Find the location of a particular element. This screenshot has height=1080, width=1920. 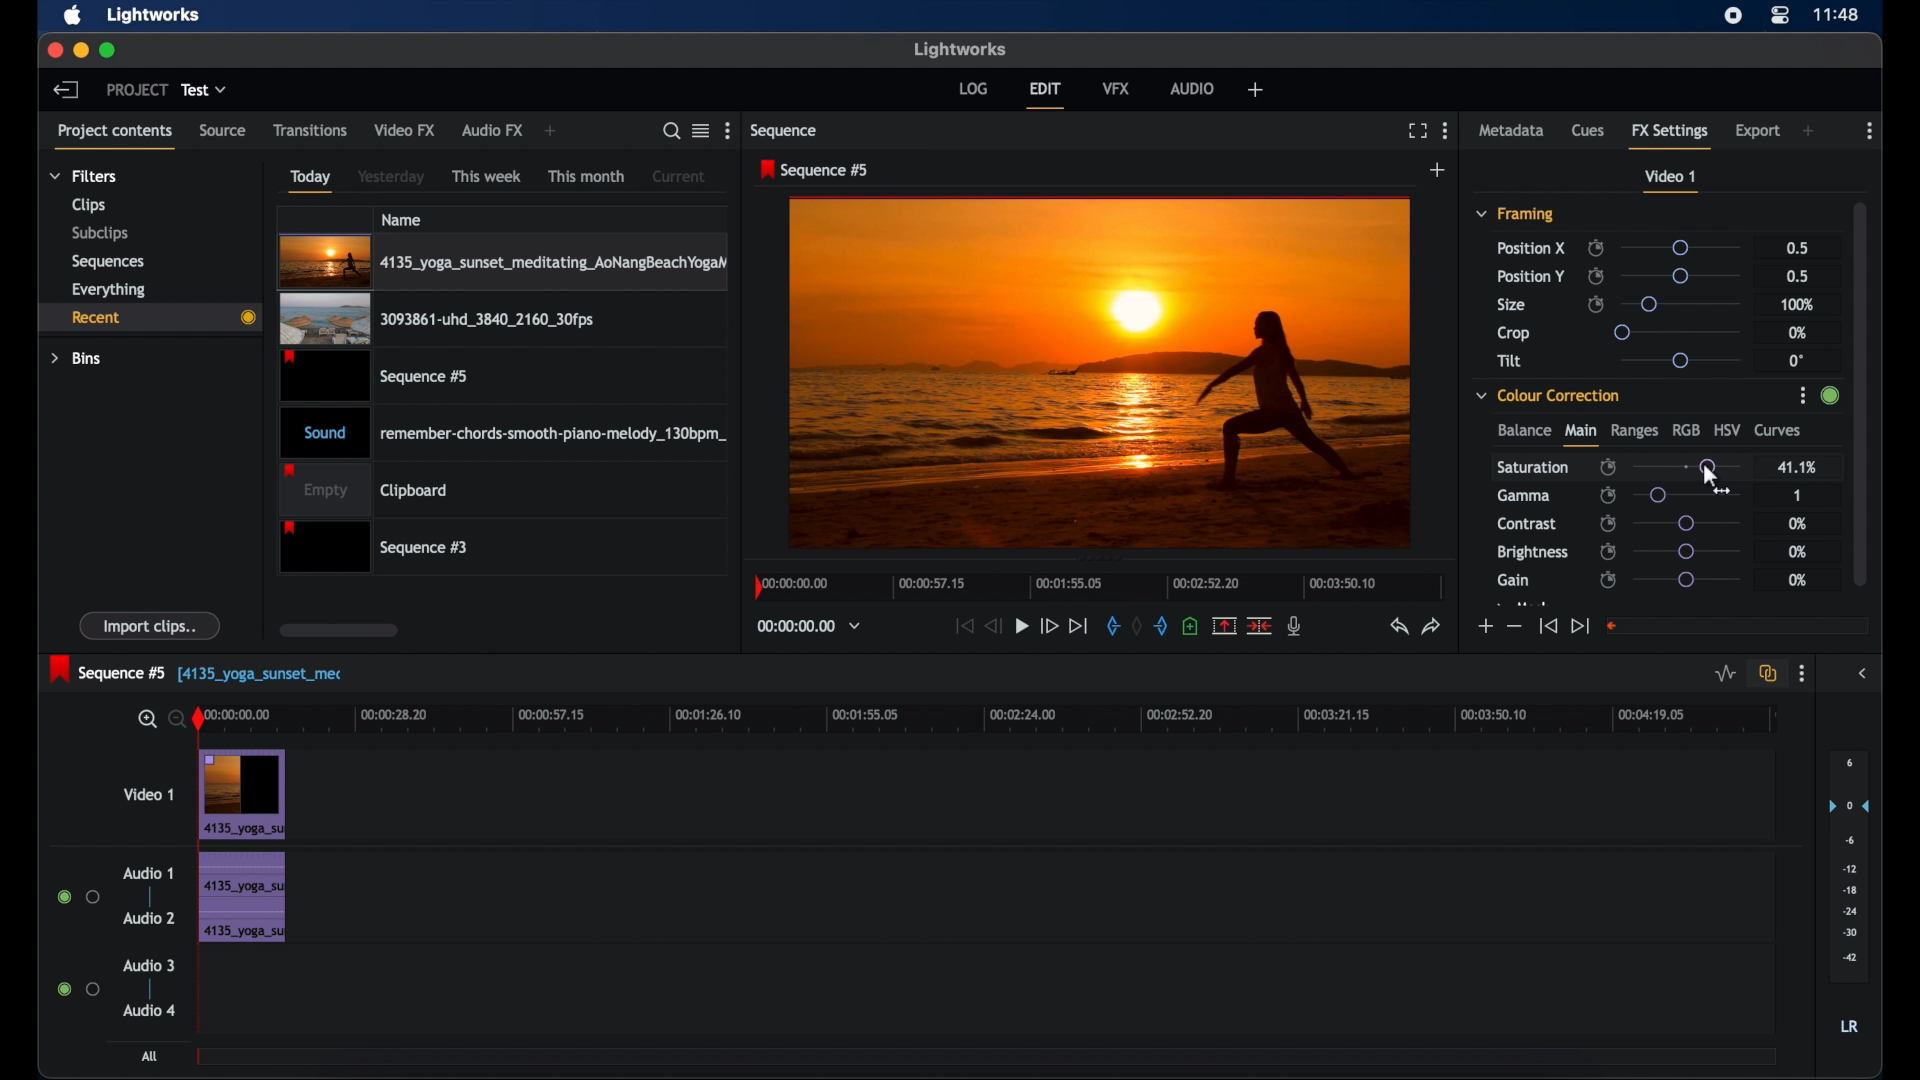

out mark is located at coordinates (1162, 625).